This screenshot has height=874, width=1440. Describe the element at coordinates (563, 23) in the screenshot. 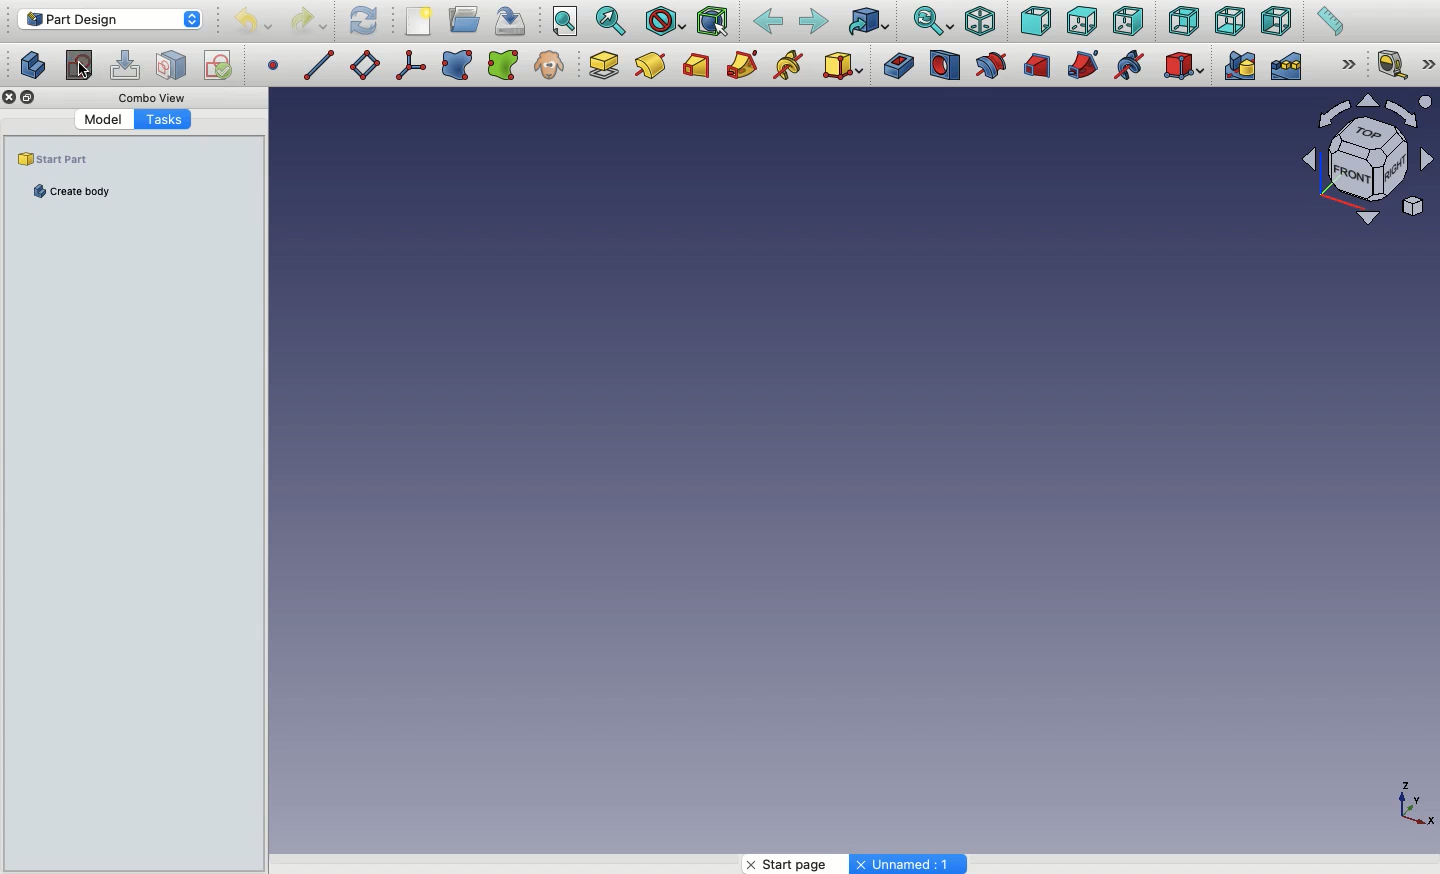

I see `Fit all` at that location.